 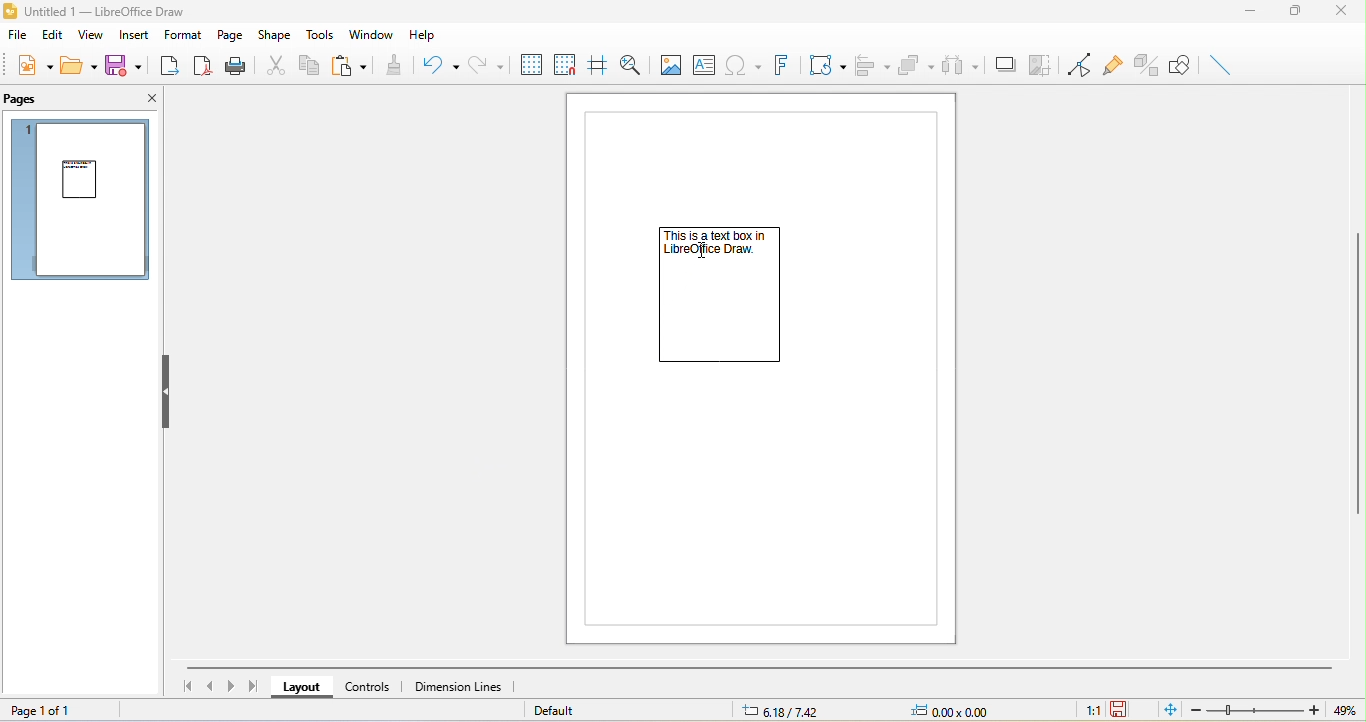 I want to click on help, so click(x=424, y=37).